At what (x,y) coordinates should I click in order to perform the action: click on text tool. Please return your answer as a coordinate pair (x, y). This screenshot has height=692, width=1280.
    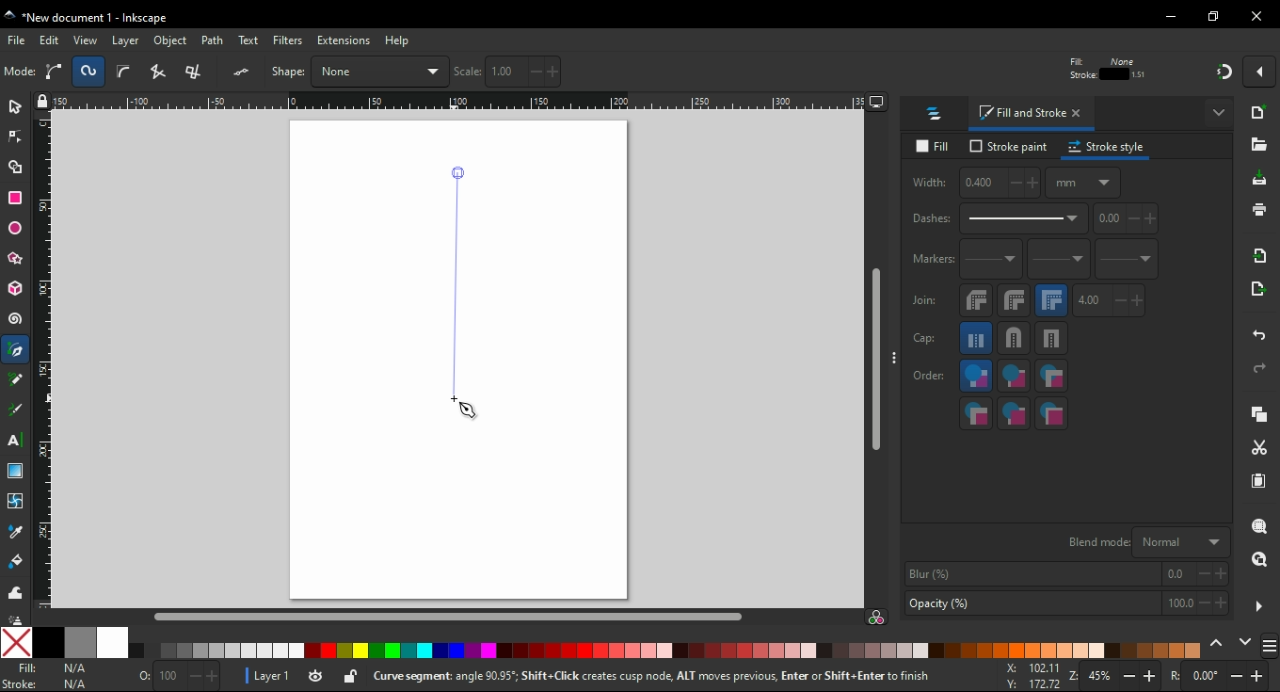
    Looking at the image, I should click on (15, 440).